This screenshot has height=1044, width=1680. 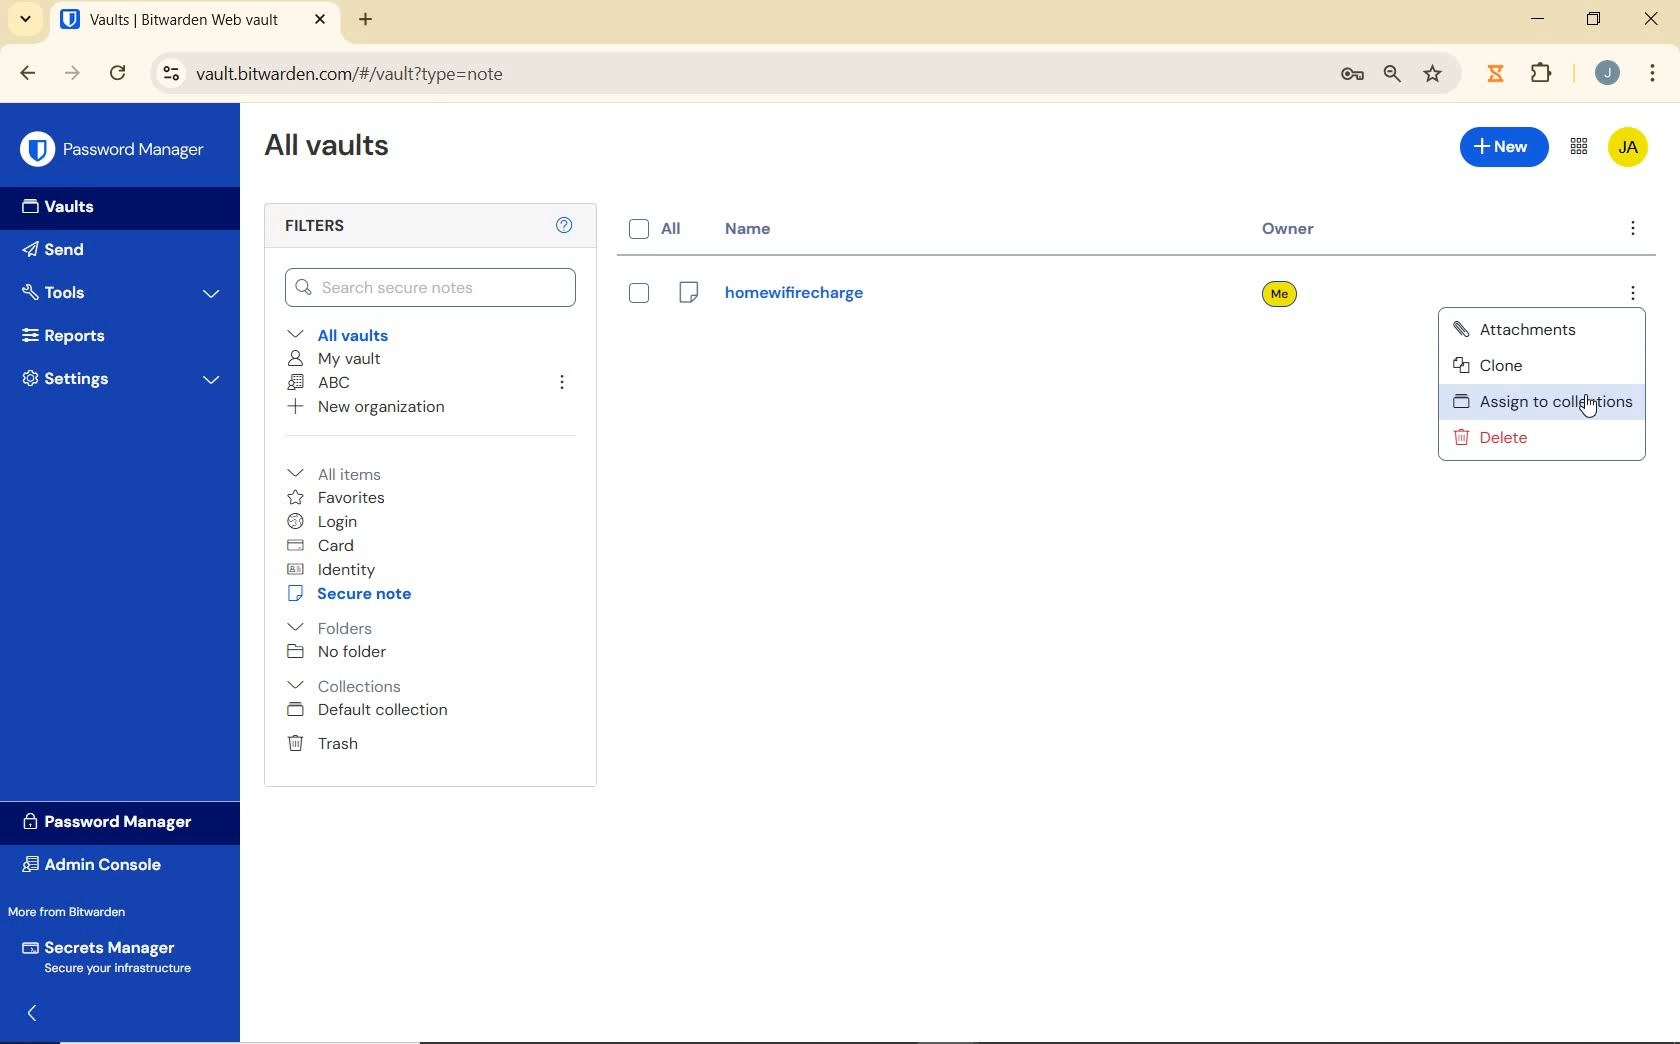 I want to click on secure note, so click(x=354, y=594).